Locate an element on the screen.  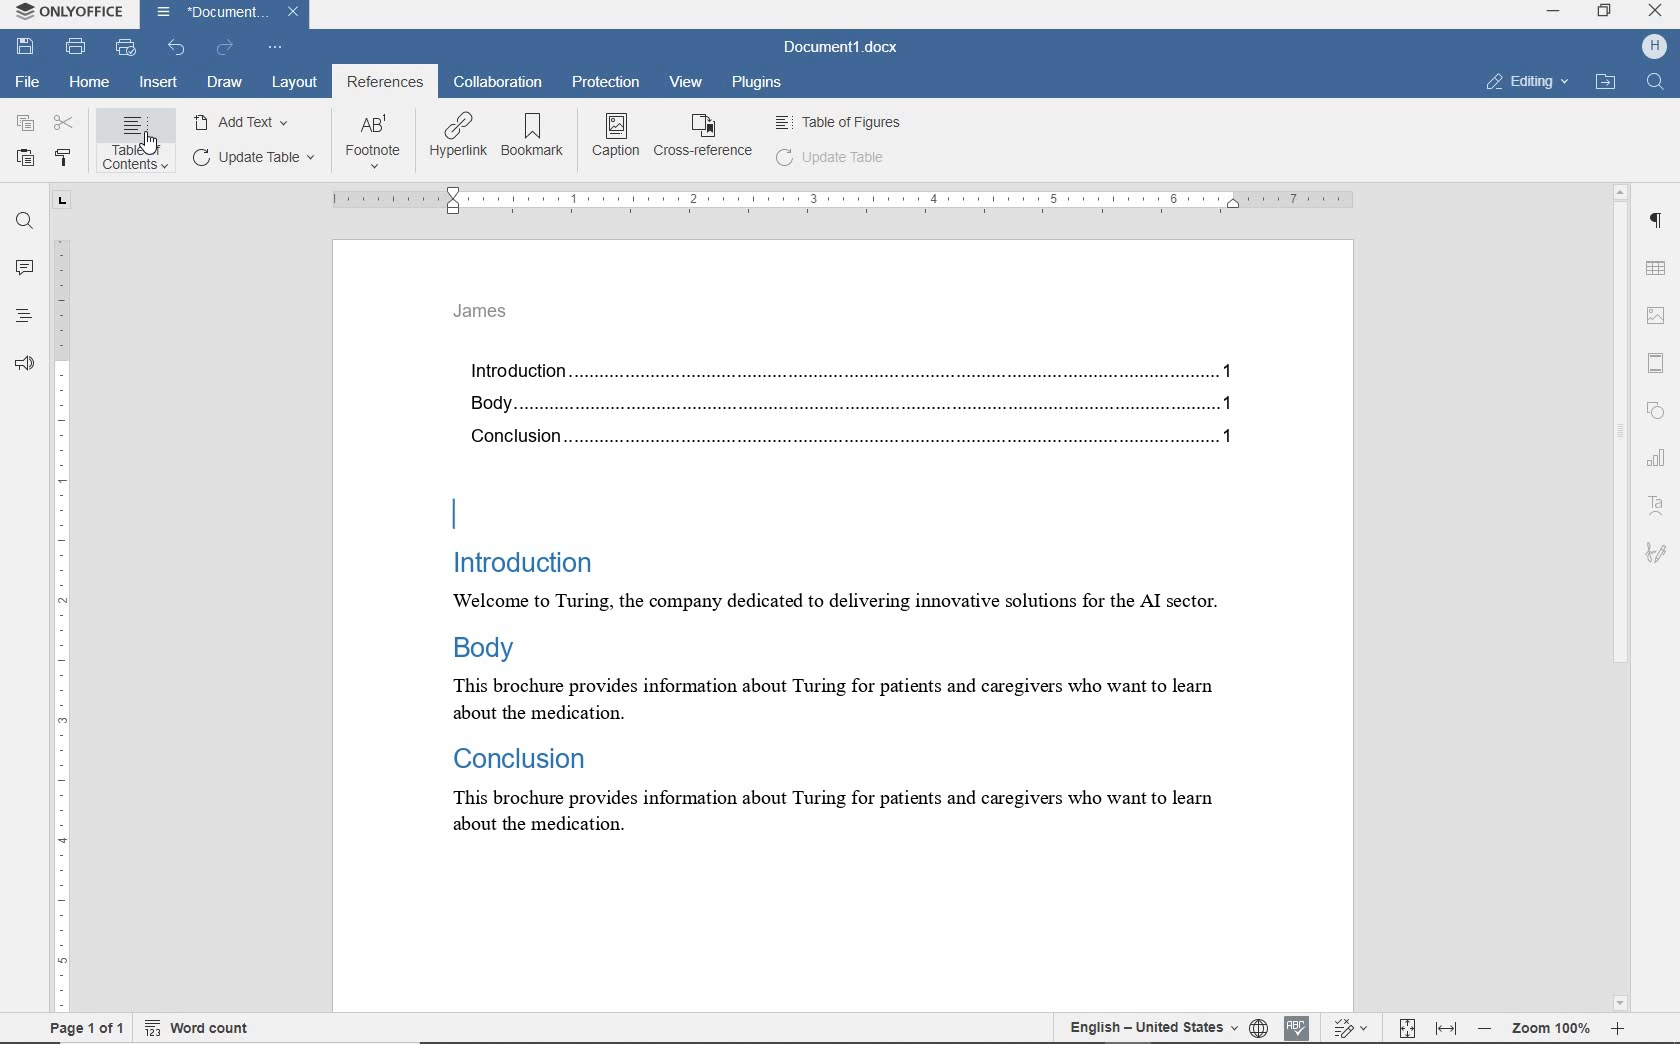
footnote is located at coordinates (376, 143).